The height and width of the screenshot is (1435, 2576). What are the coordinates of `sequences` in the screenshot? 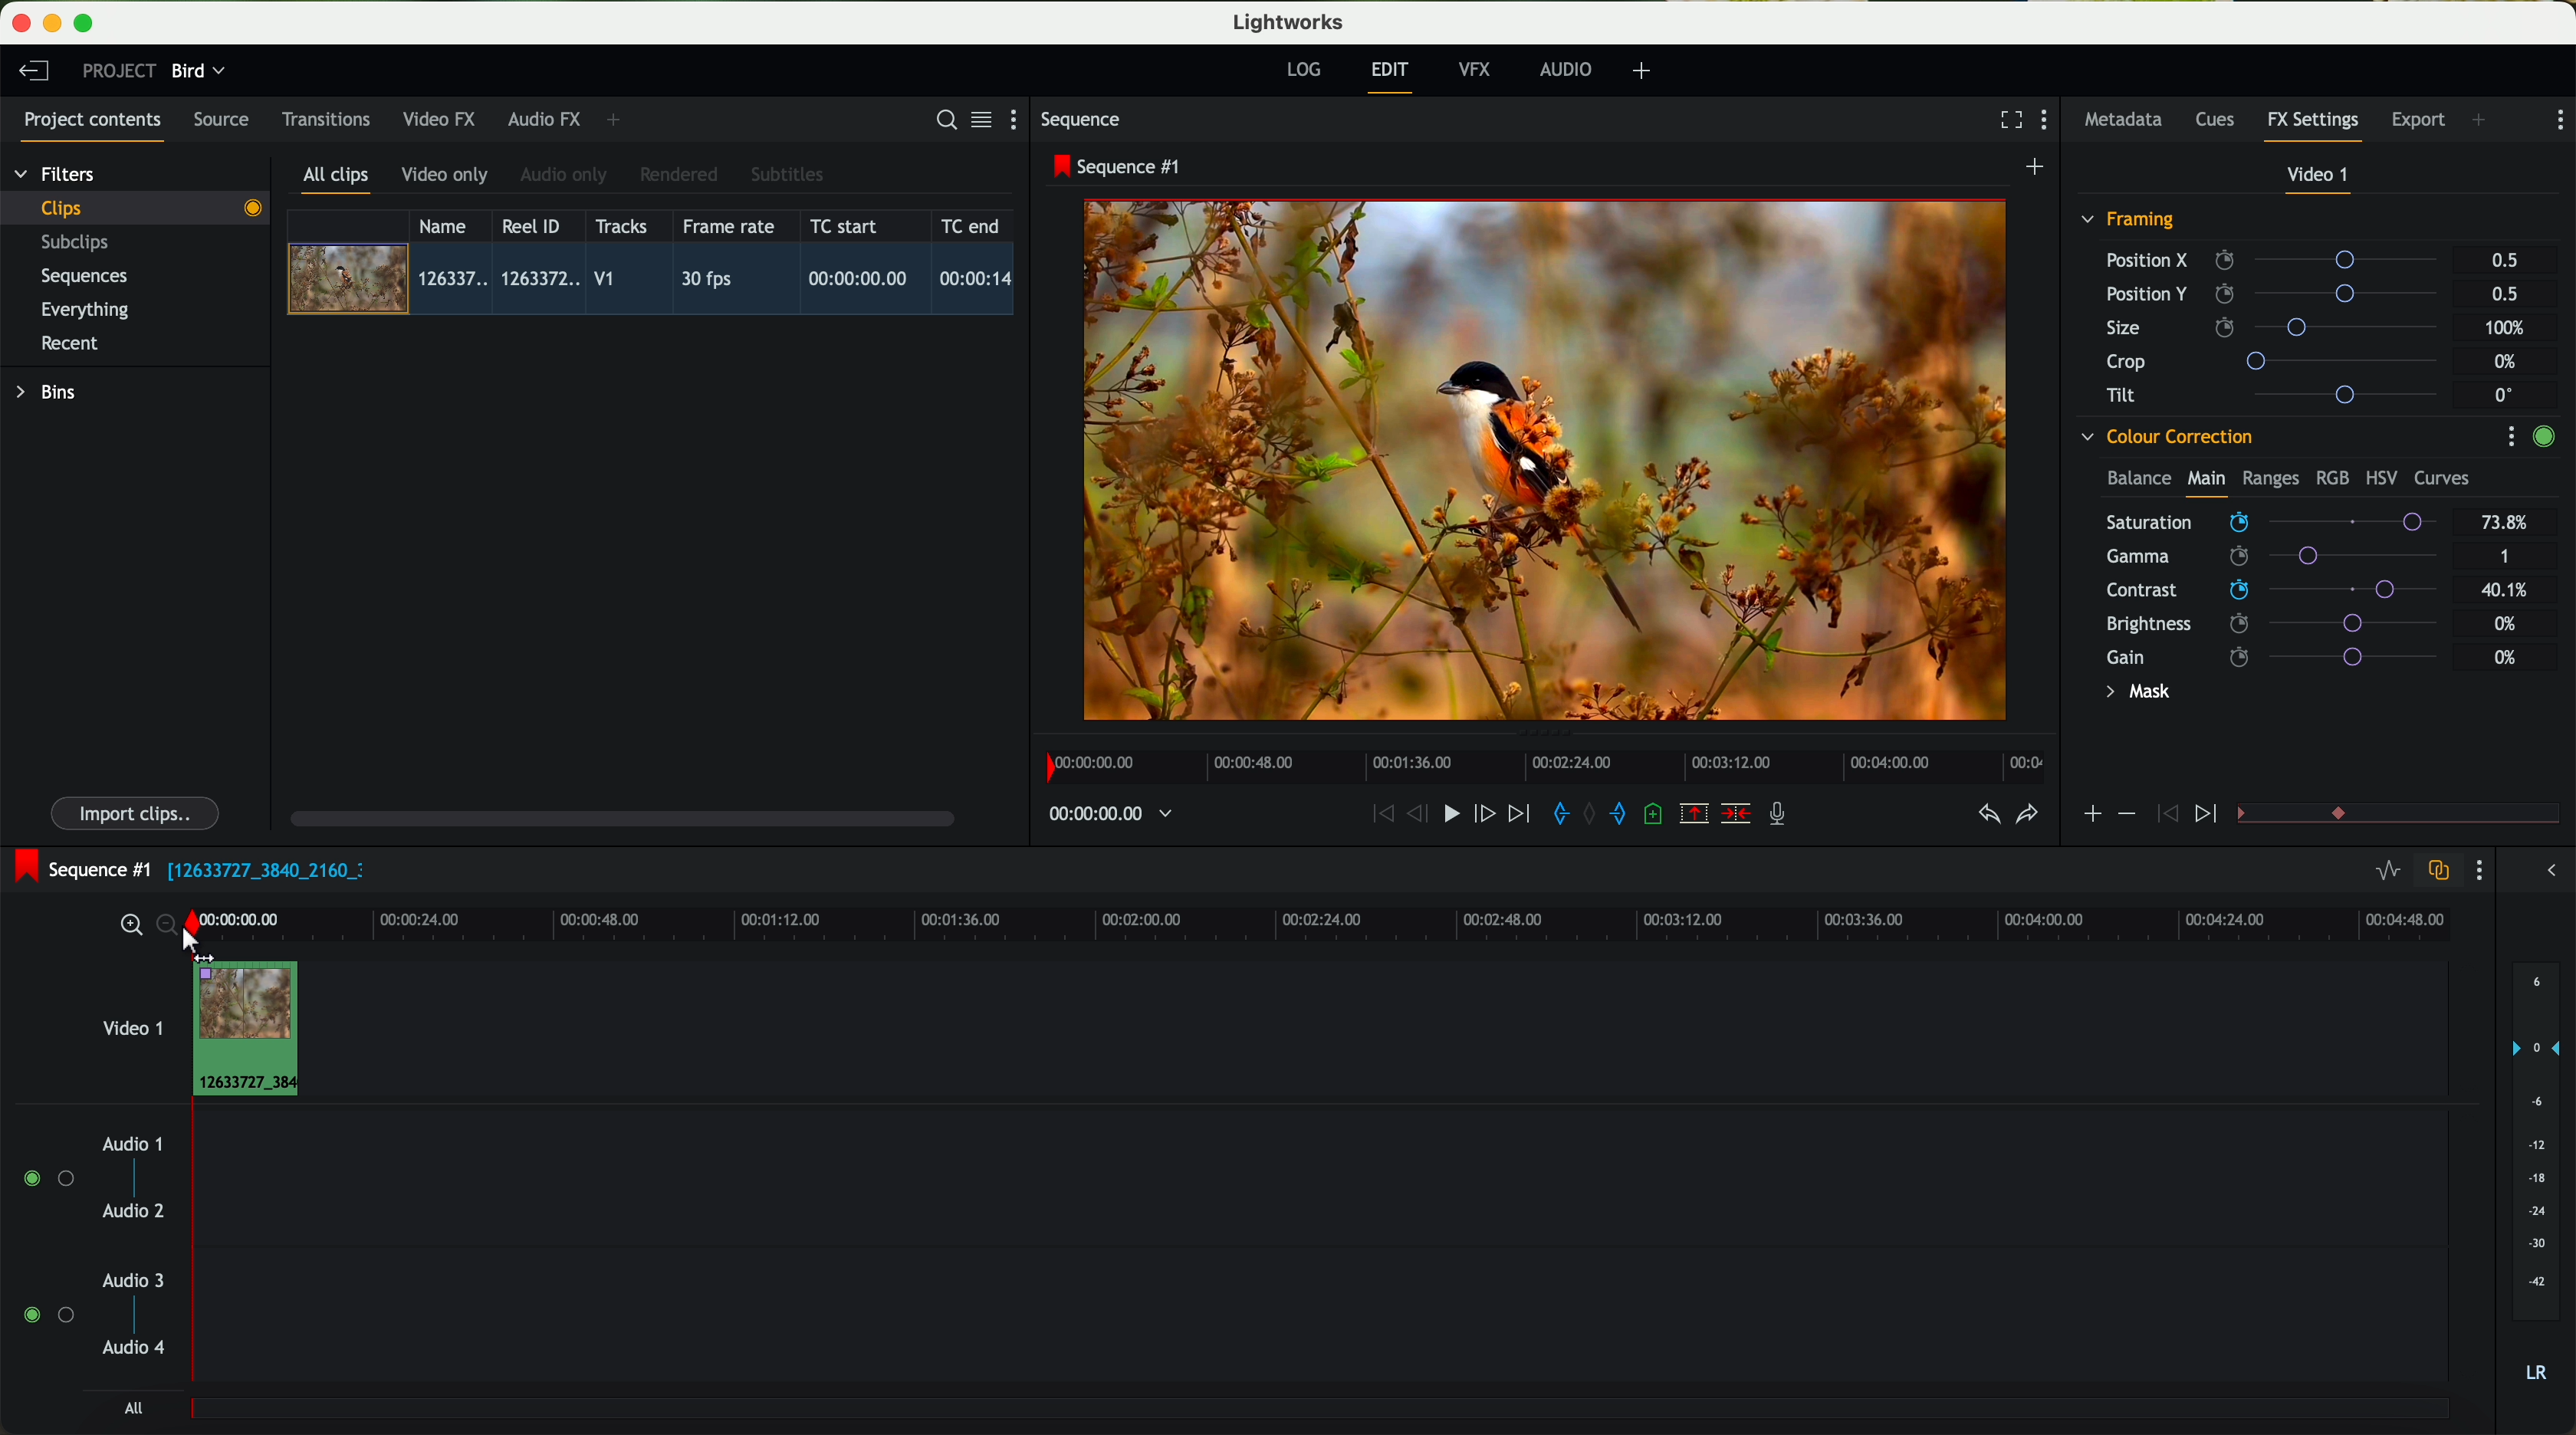 It's located at (84, 277).